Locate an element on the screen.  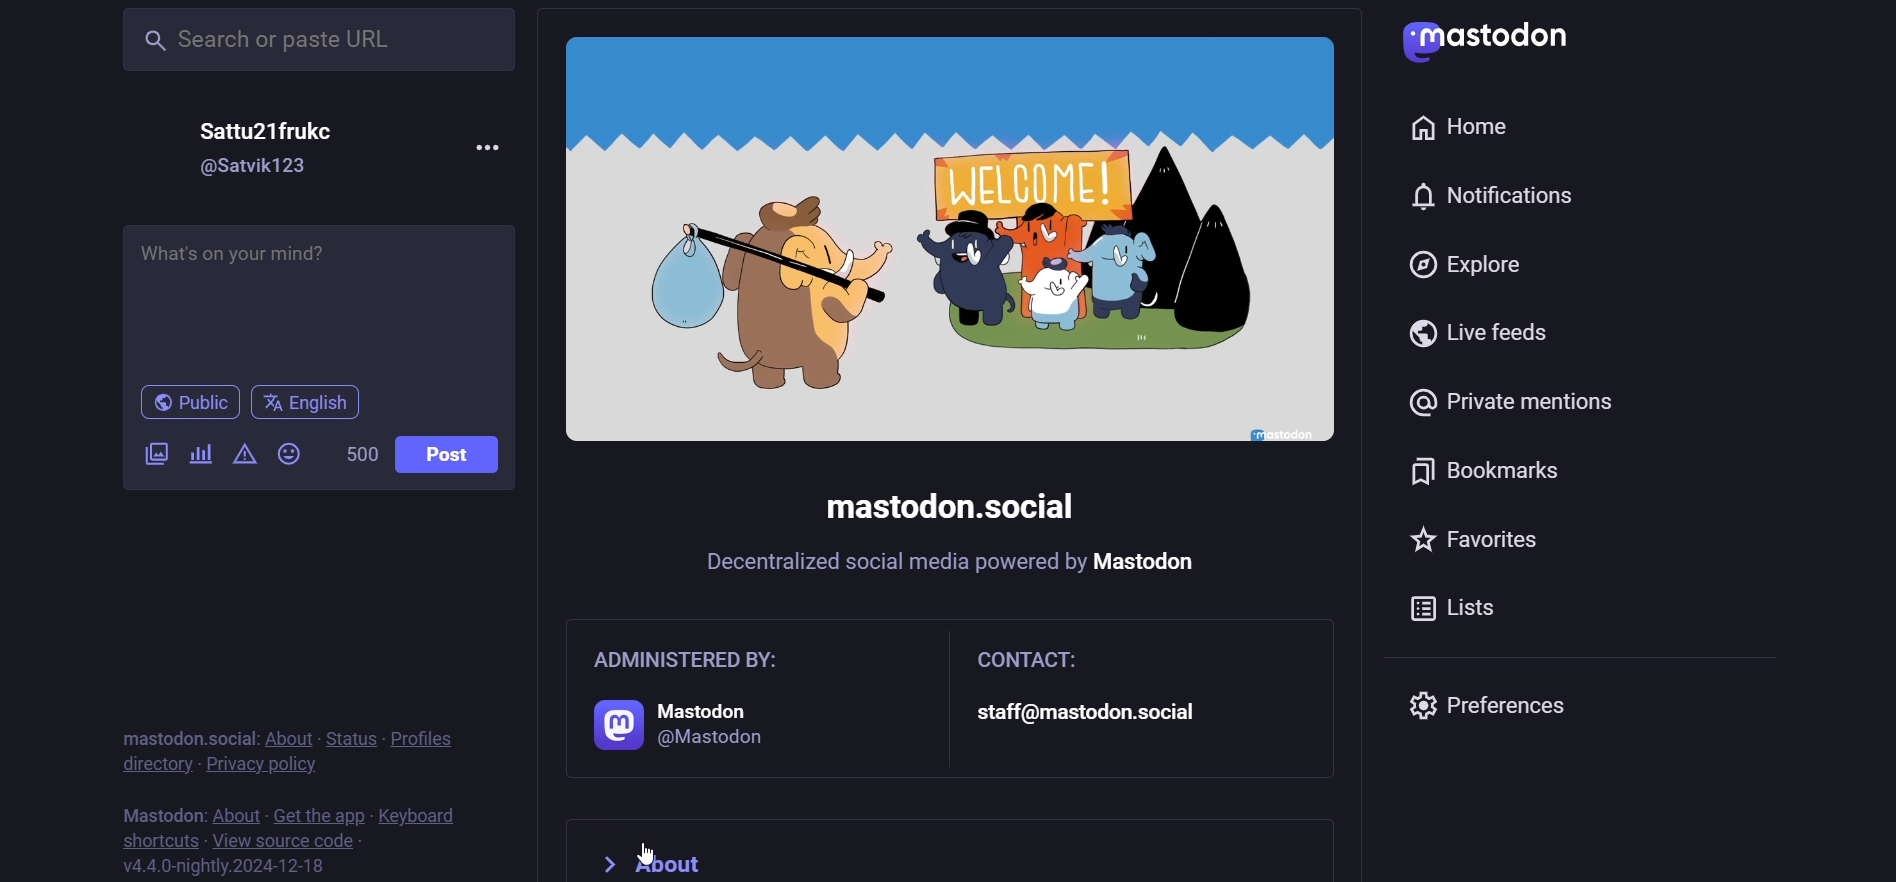
bookmark is located at coordinates (1492, 476).